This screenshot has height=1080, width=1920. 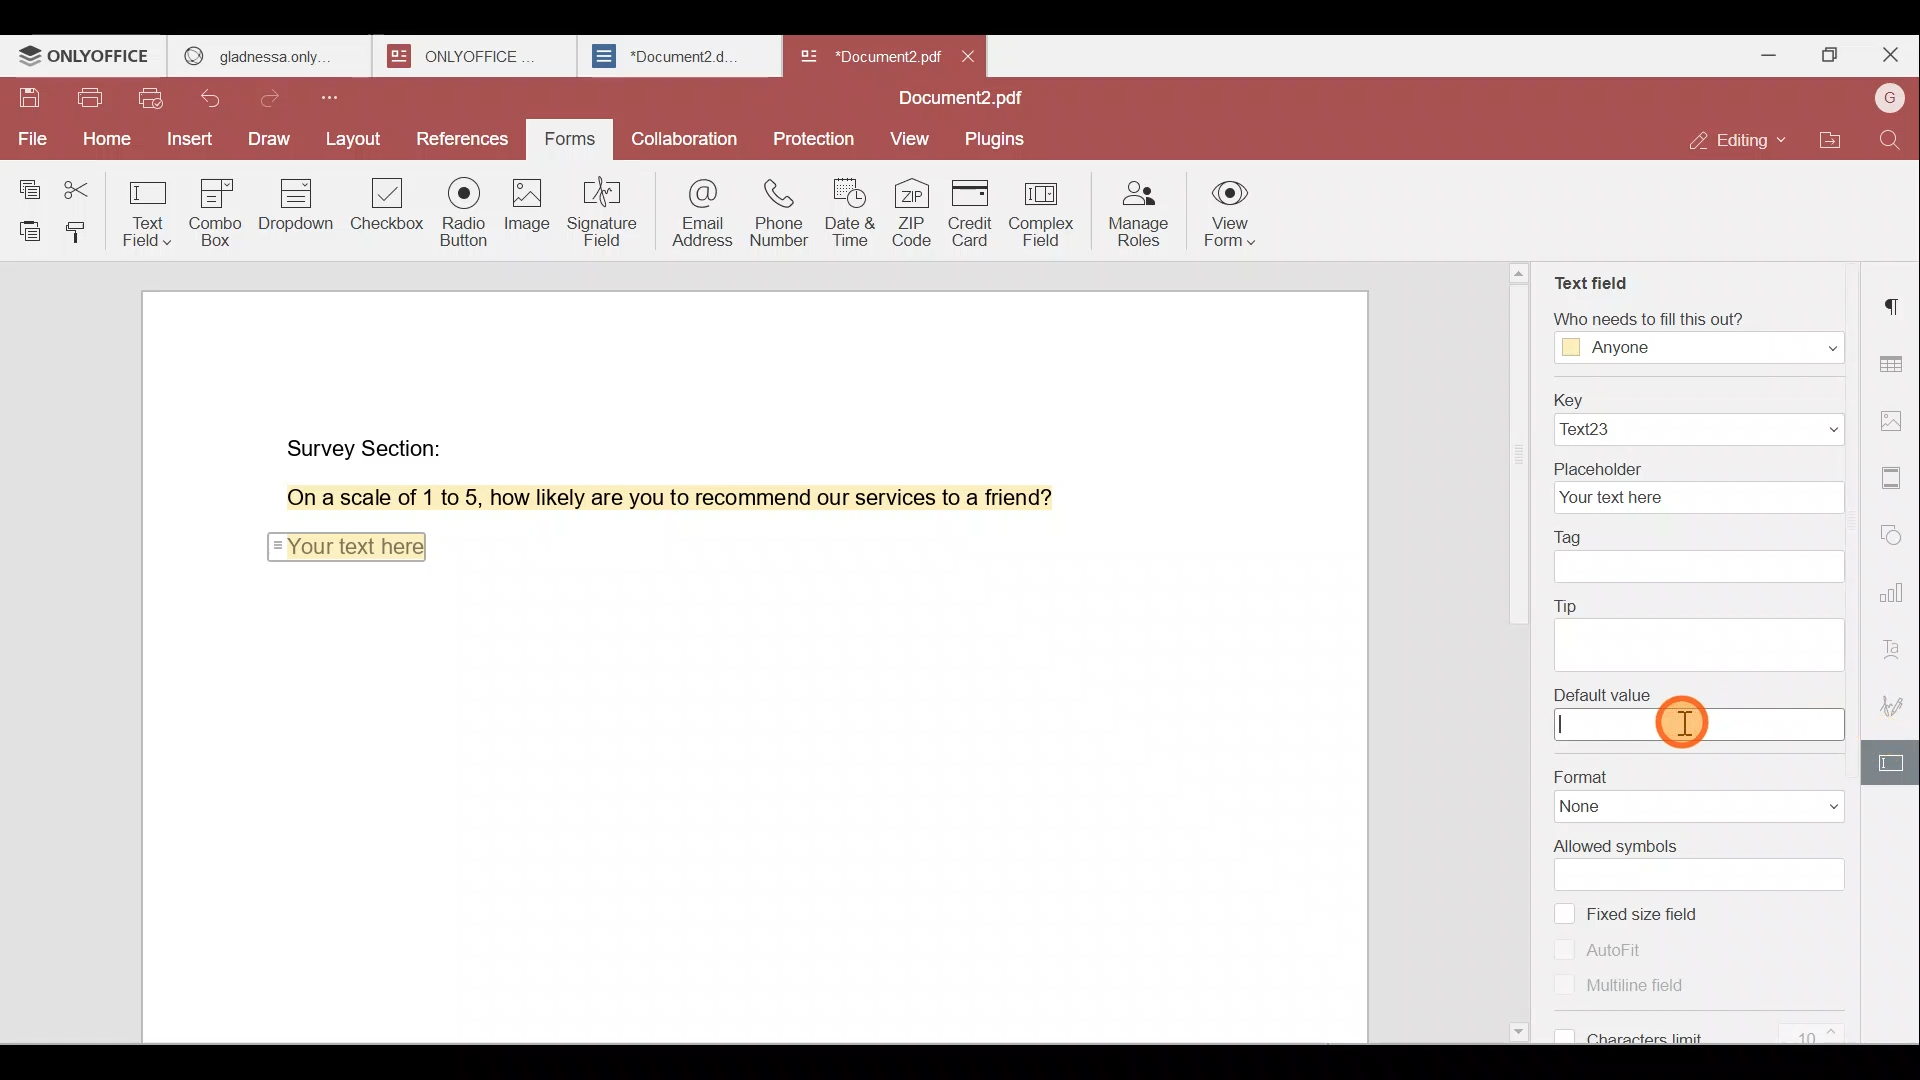 I want to click on Phone number, so click(x=776, y=206).